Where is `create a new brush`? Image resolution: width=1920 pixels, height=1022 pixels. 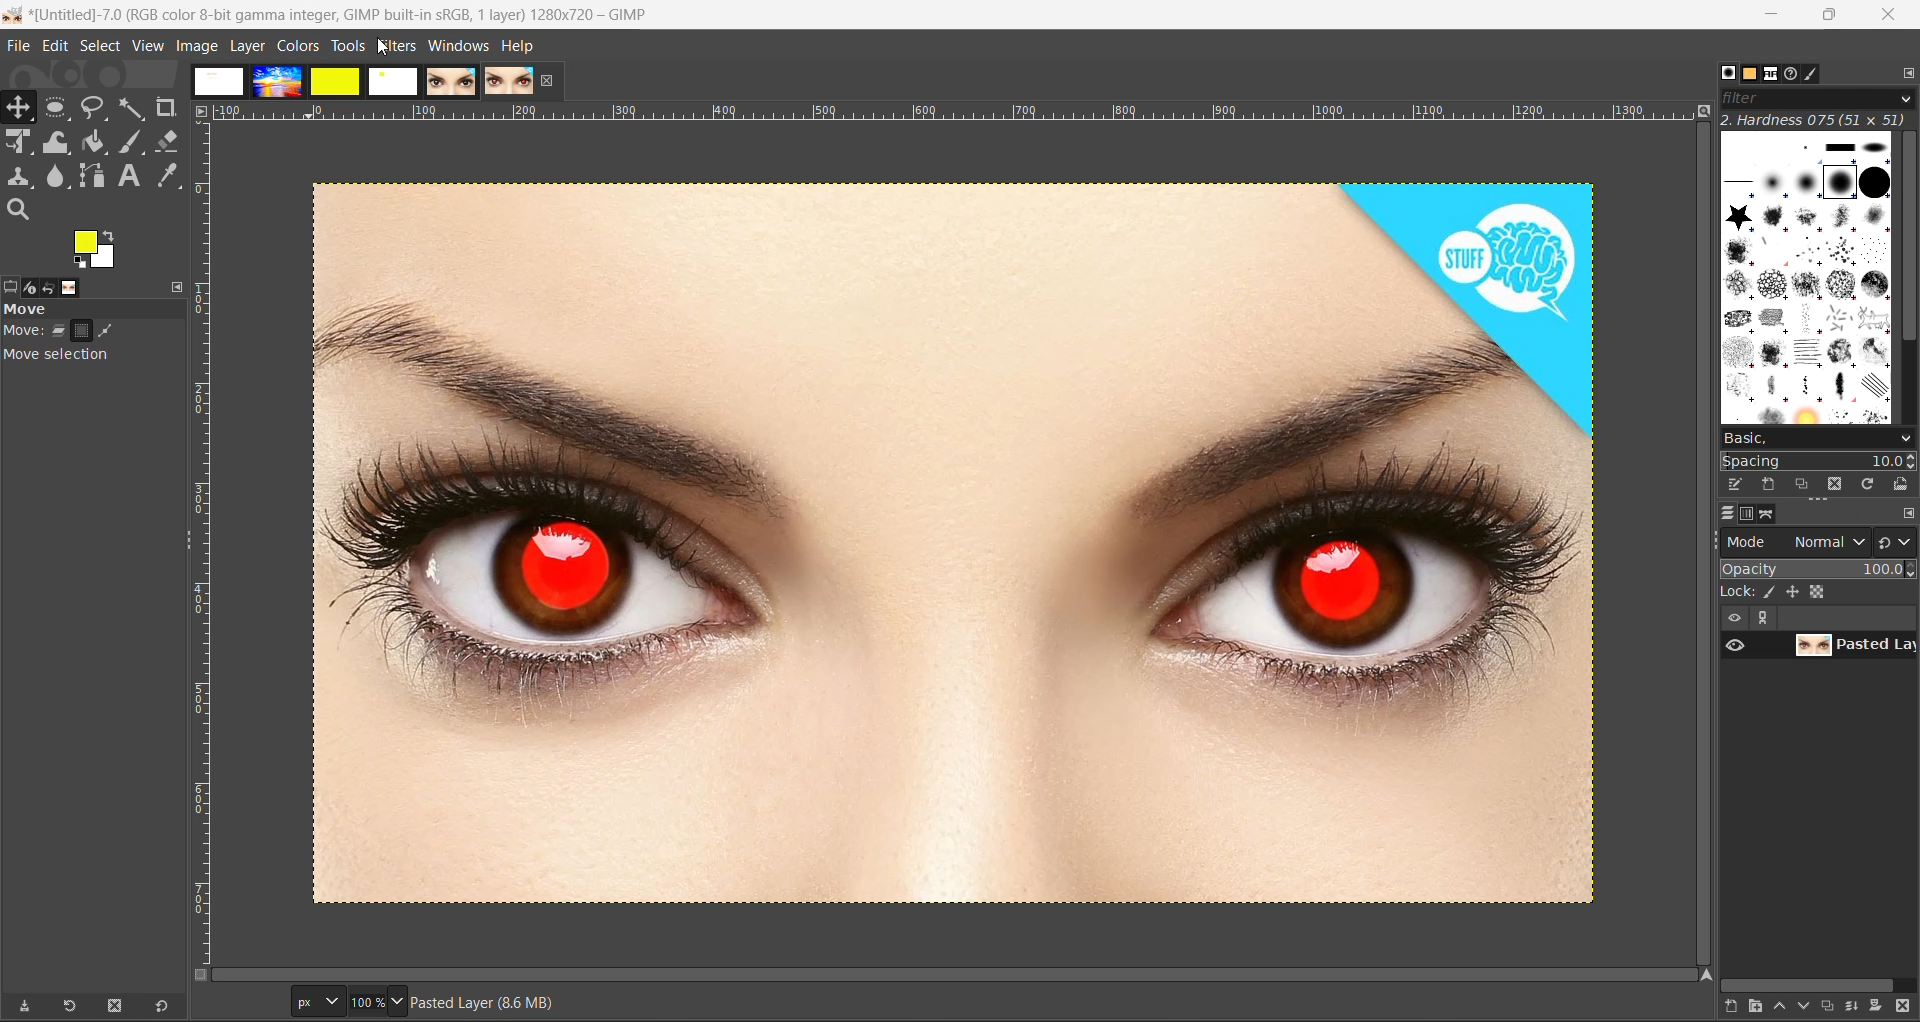 create a new brush is located at coordinates (1768, 484).